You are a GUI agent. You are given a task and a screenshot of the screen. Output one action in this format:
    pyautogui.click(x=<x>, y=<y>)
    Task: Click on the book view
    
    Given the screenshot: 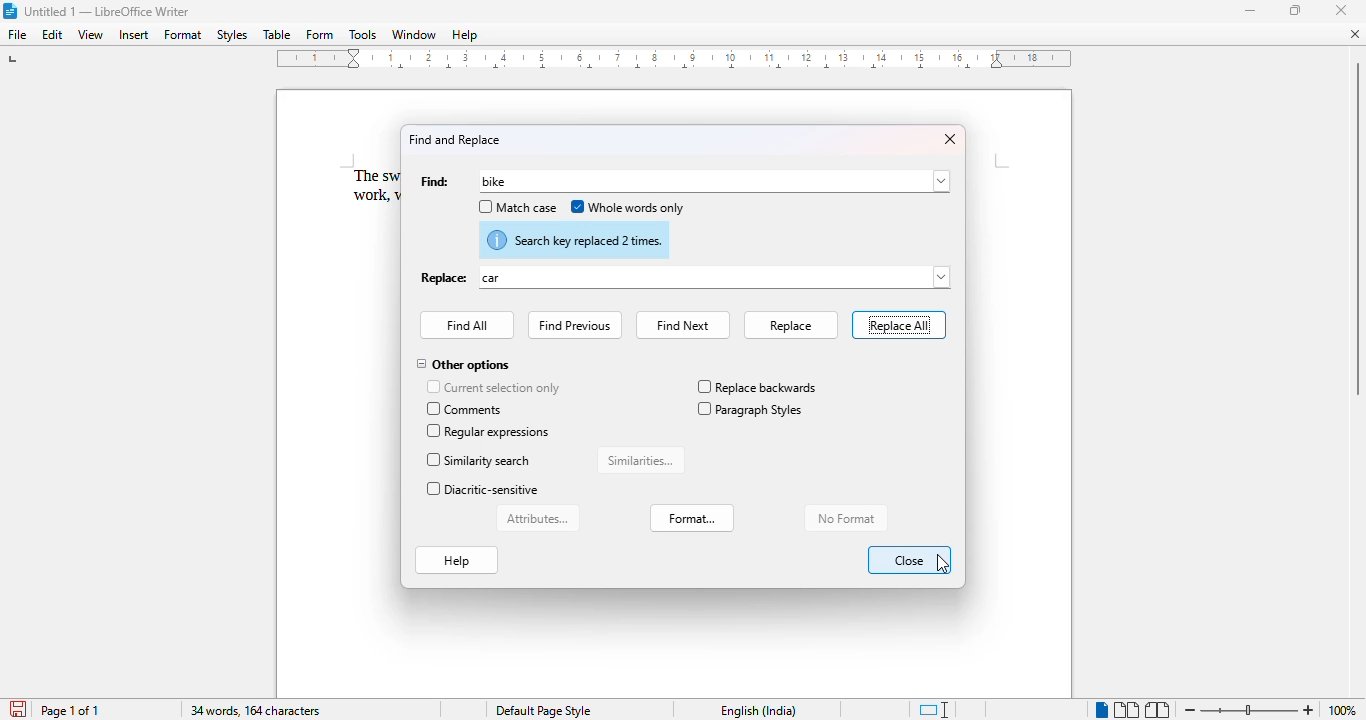 What is the action you would take?
    pyautogui.click(x=1159, y=711)
    